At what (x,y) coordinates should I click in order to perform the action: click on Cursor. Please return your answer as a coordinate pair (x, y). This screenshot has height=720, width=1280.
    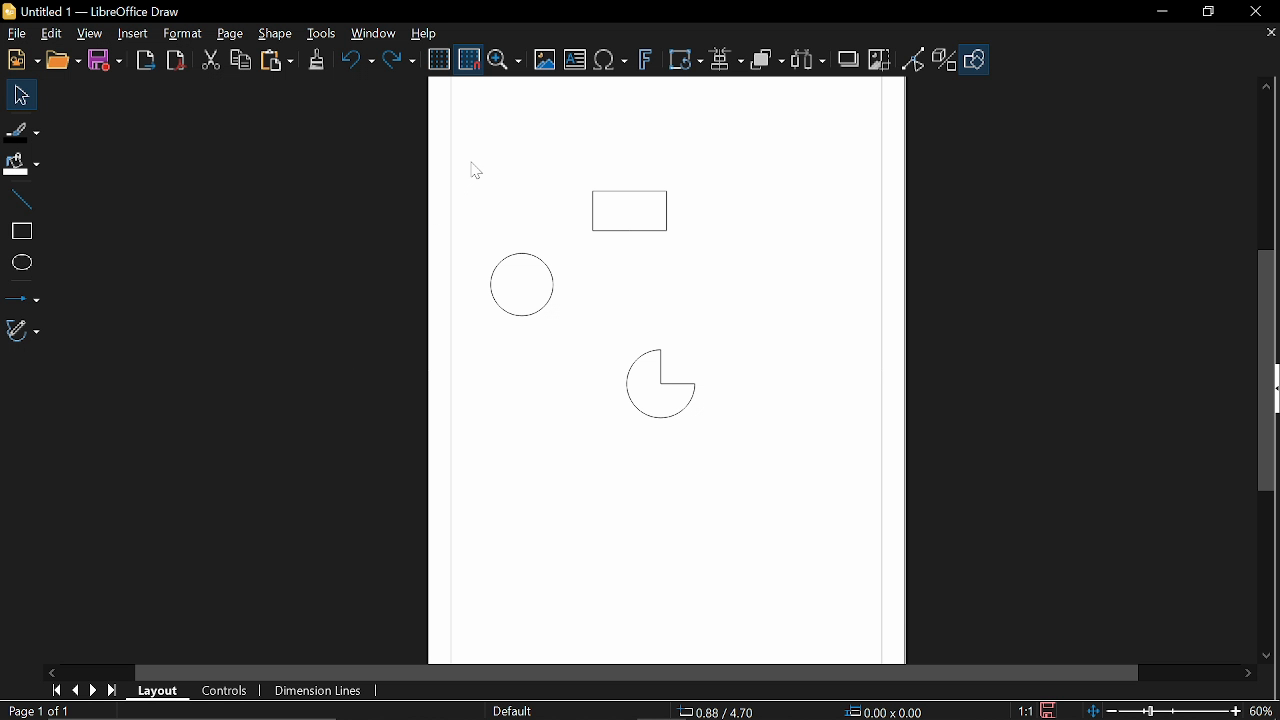
    Looking at the image, I should click on (472, 174).